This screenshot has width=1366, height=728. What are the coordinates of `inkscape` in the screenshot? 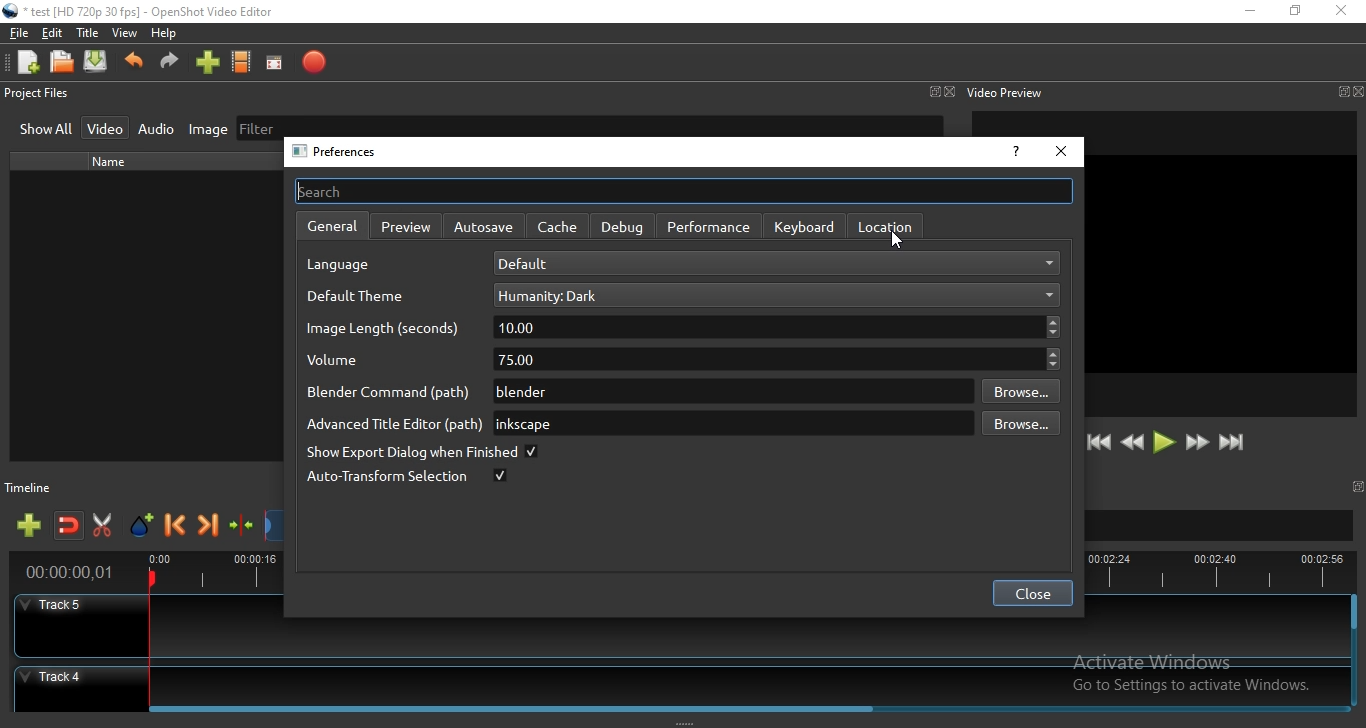 It's located at (728, 423).